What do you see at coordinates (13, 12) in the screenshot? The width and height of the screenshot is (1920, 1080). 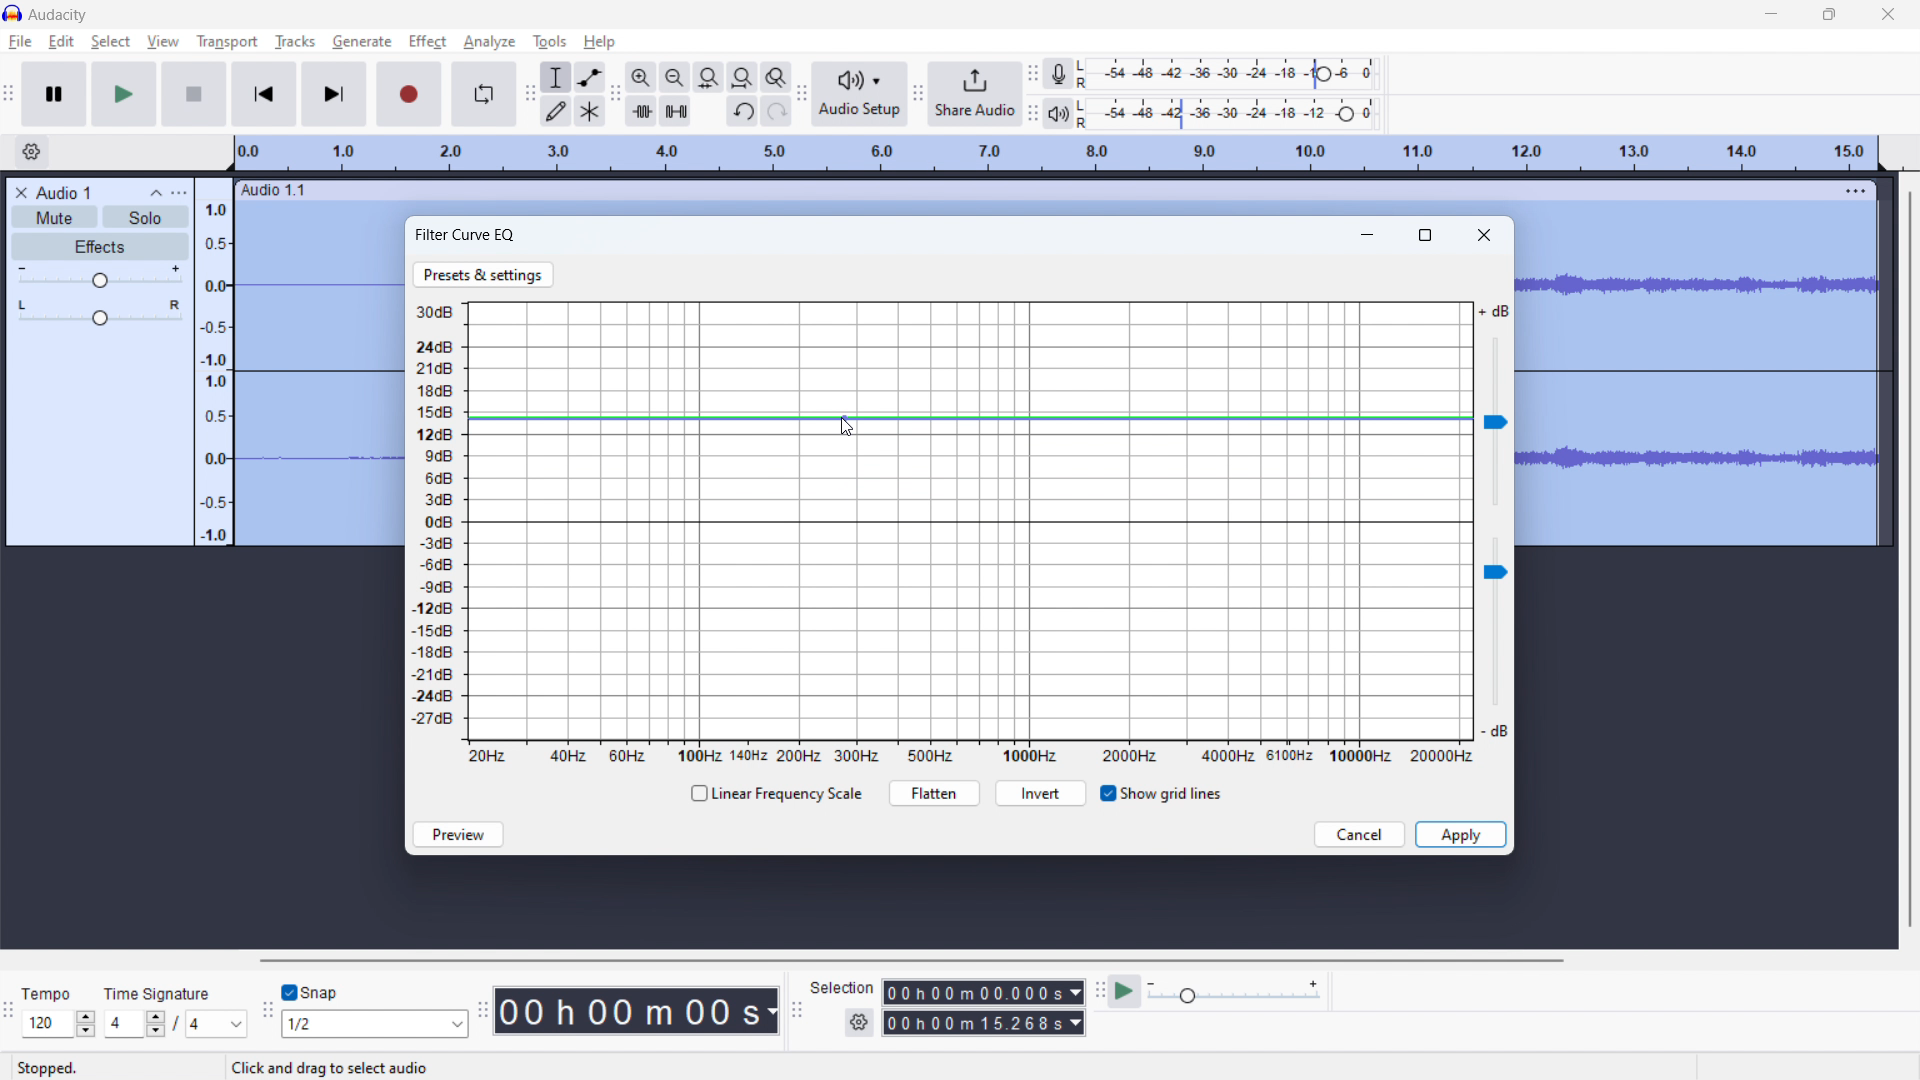 I see `logo` at bounding box center [13, 12].